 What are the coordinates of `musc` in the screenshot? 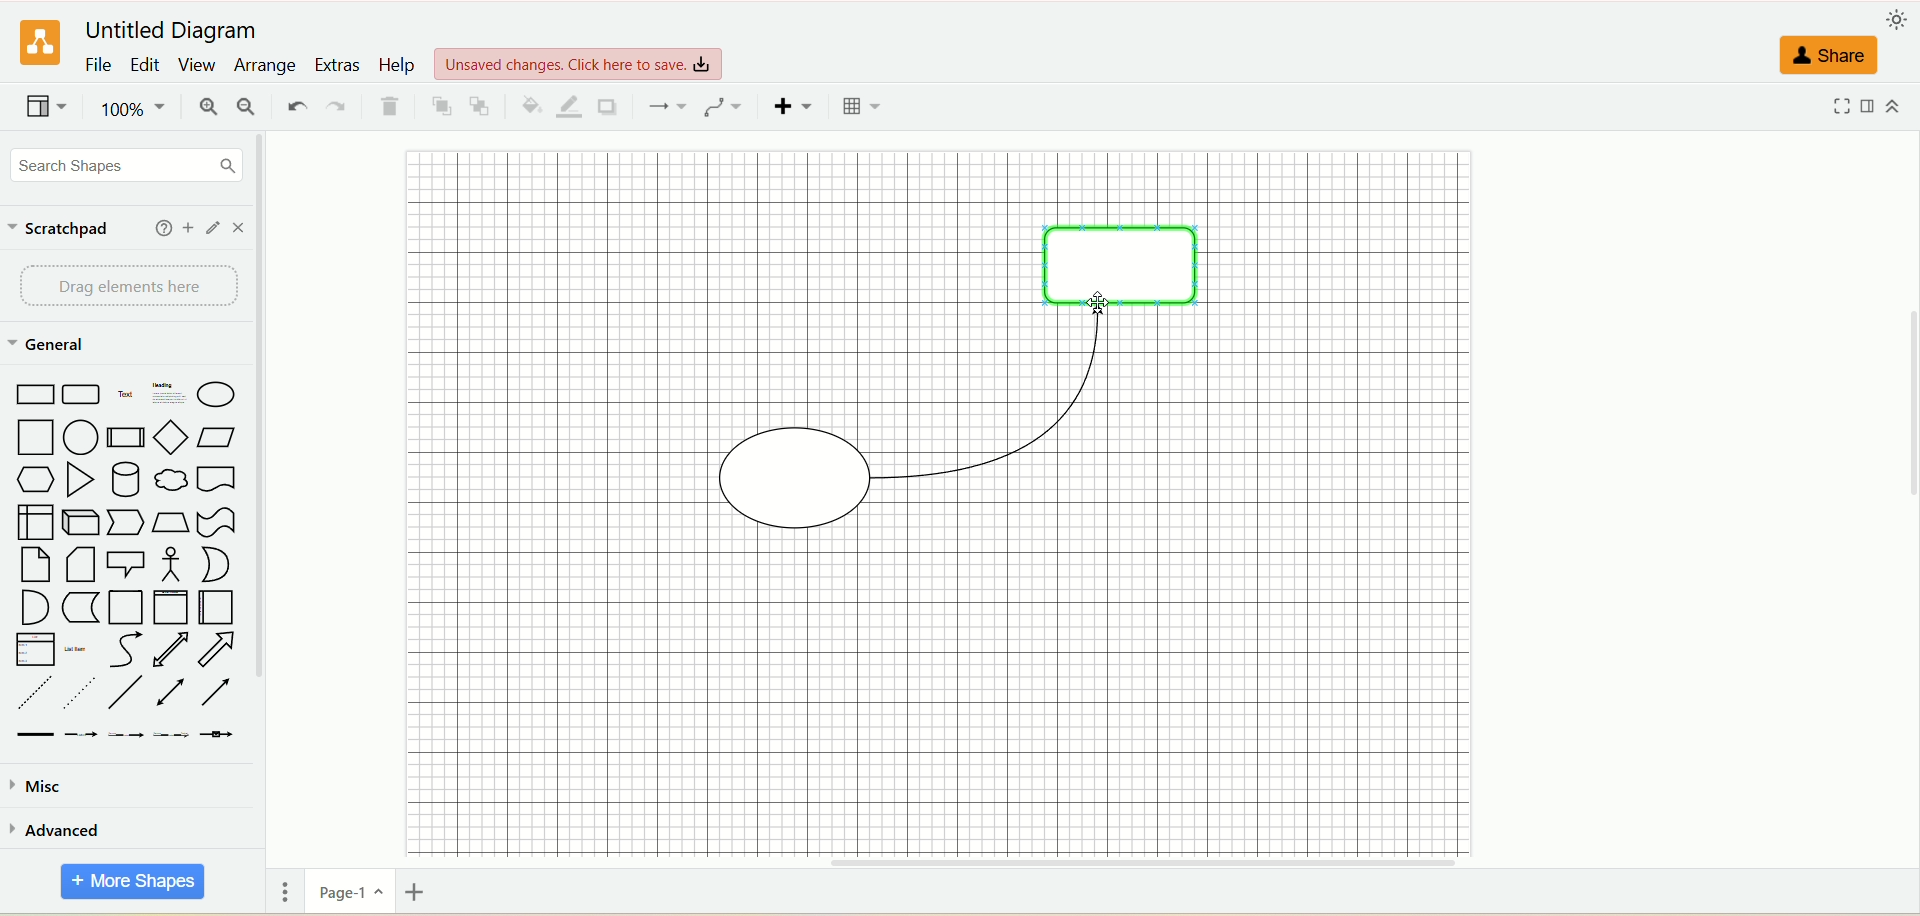 It's located at (34, 785).